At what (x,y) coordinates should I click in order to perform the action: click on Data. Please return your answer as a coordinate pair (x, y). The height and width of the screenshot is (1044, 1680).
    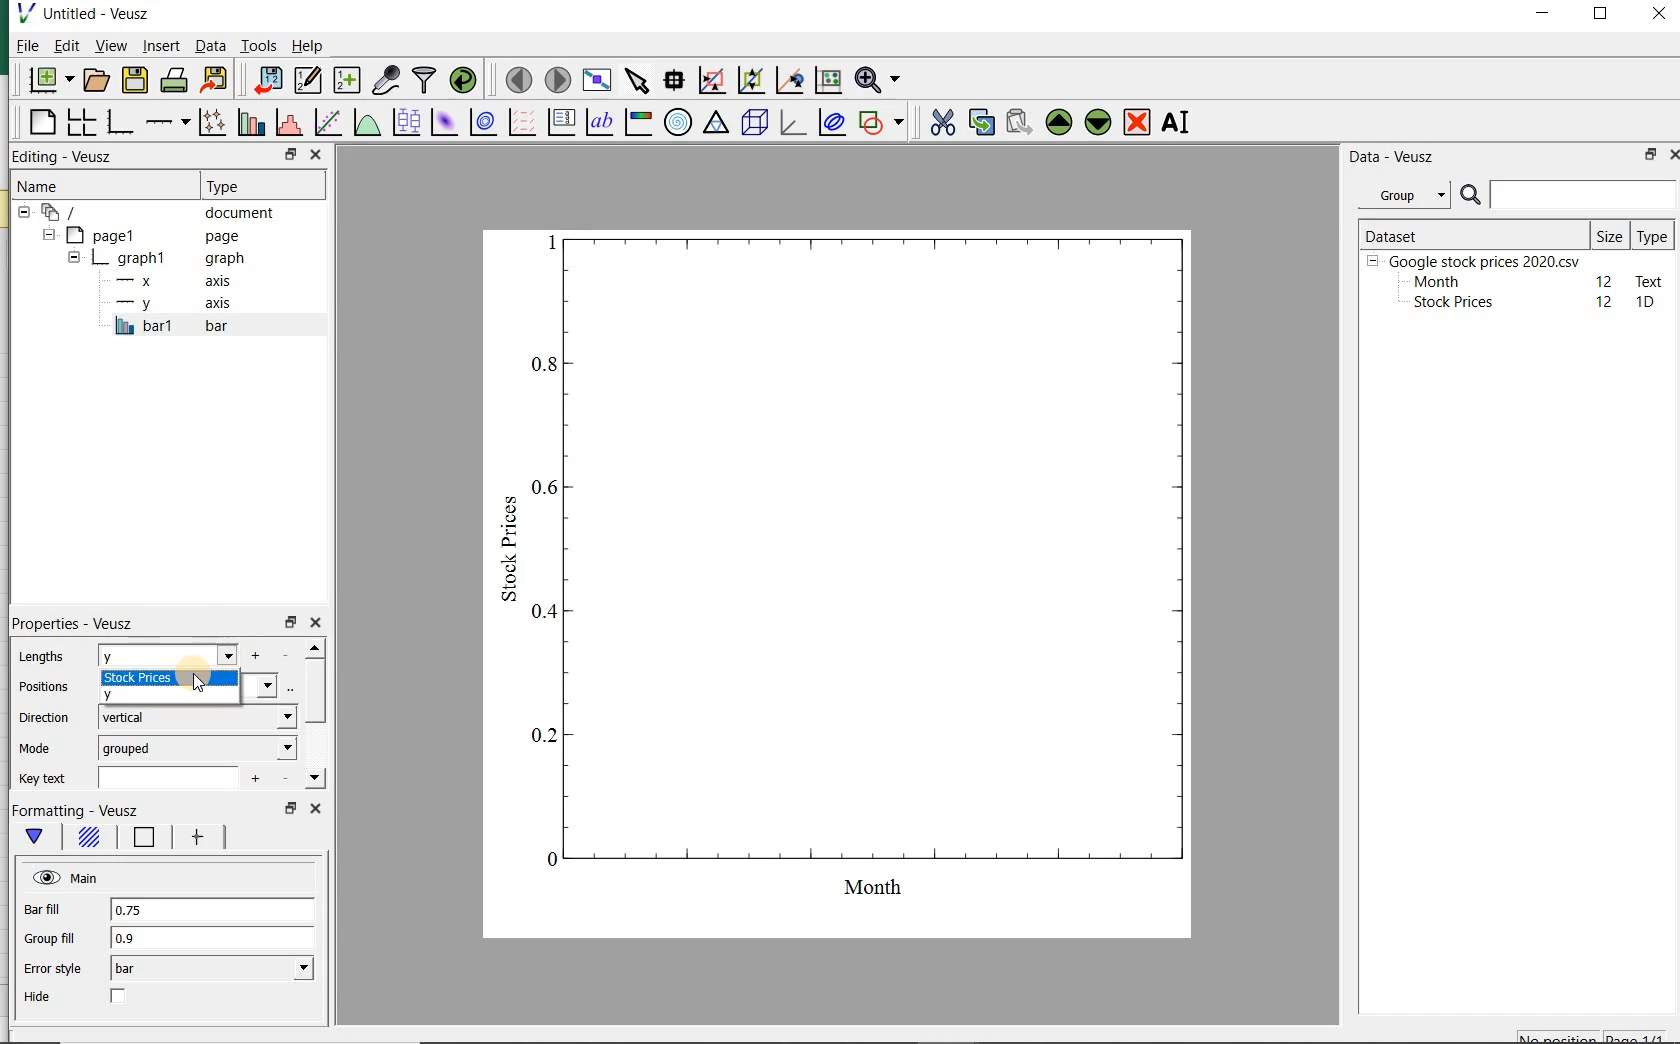
    Looking at the image, I should click on (210, 48).